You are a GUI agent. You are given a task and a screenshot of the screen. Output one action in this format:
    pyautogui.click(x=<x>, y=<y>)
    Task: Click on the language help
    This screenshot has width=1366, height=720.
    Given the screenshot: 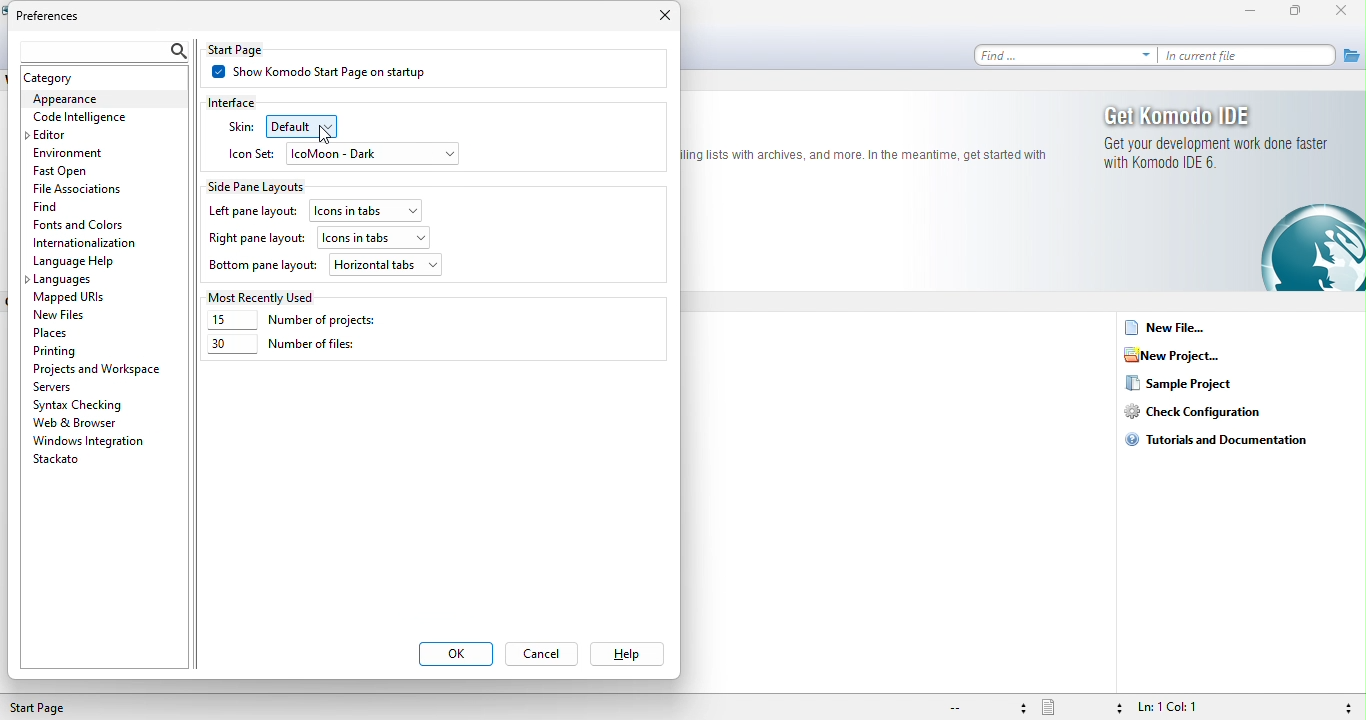 What is the action you would take?
    pyautogui.click(x=76, y=262)
    